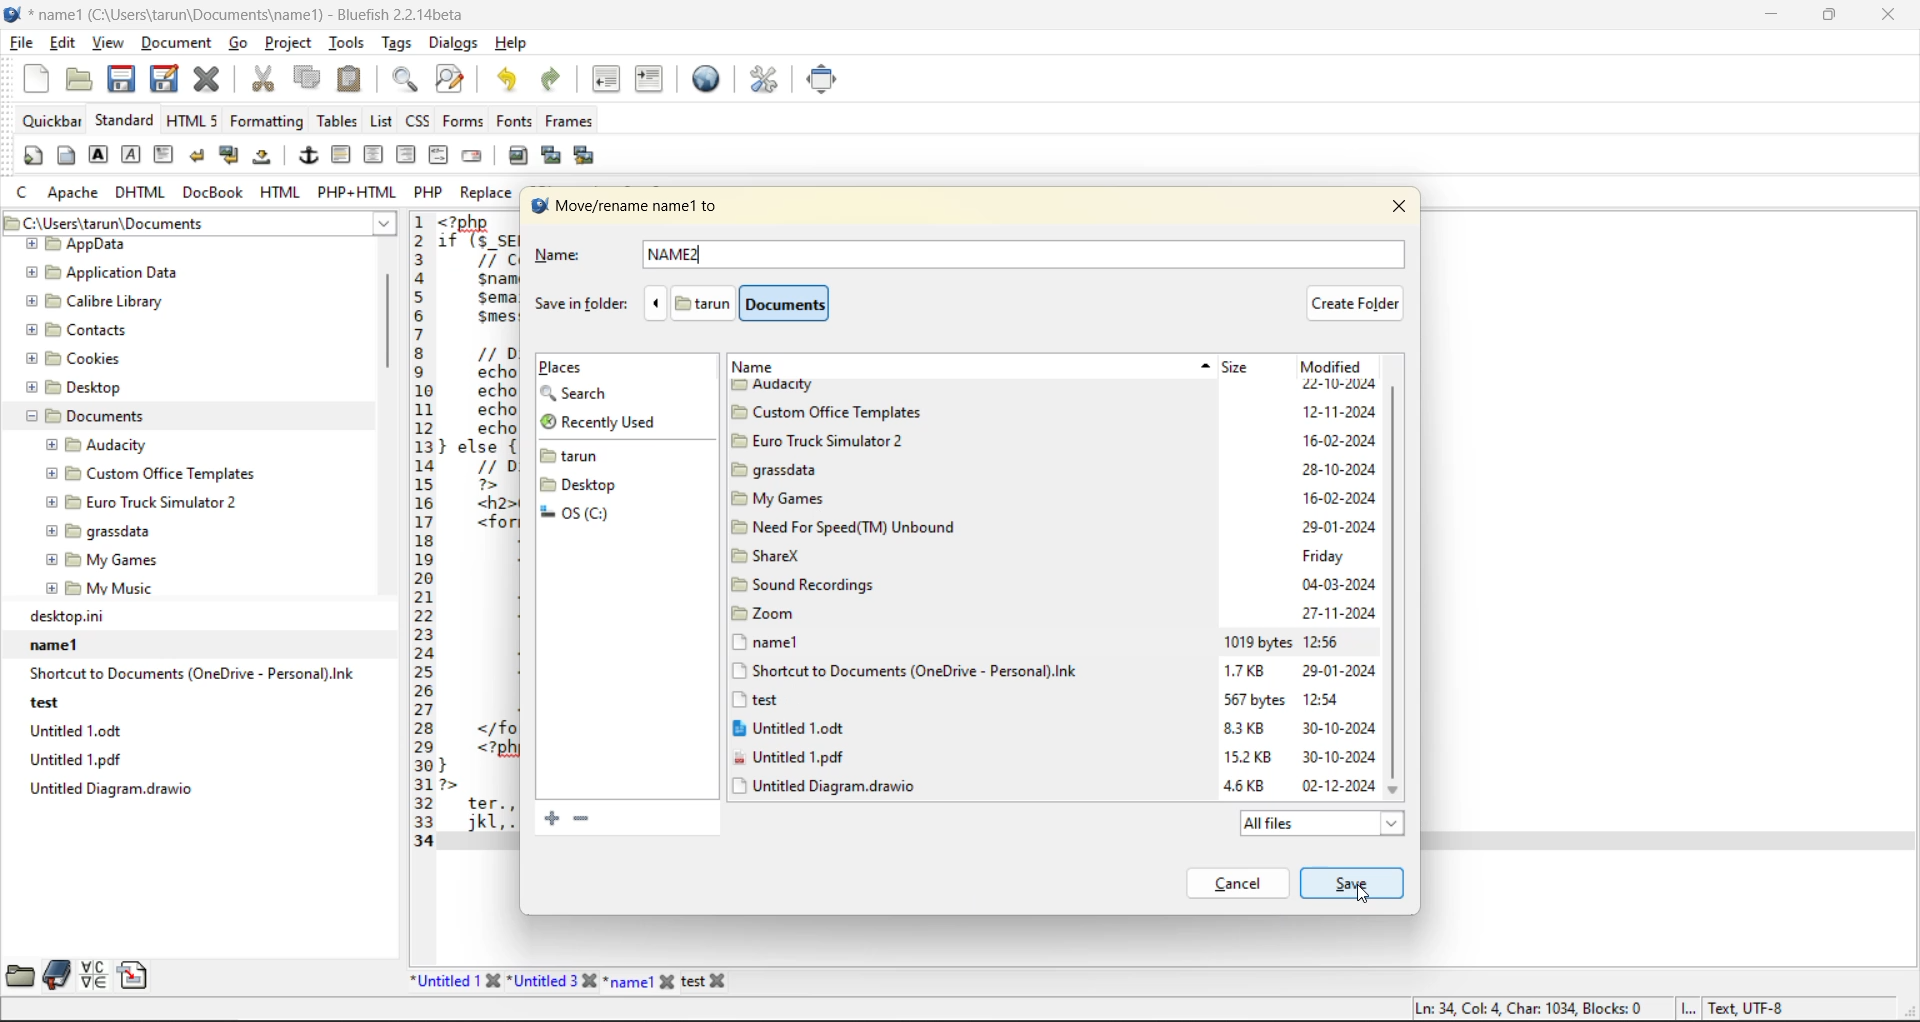  I want to click on modified, so click(1330, 365).